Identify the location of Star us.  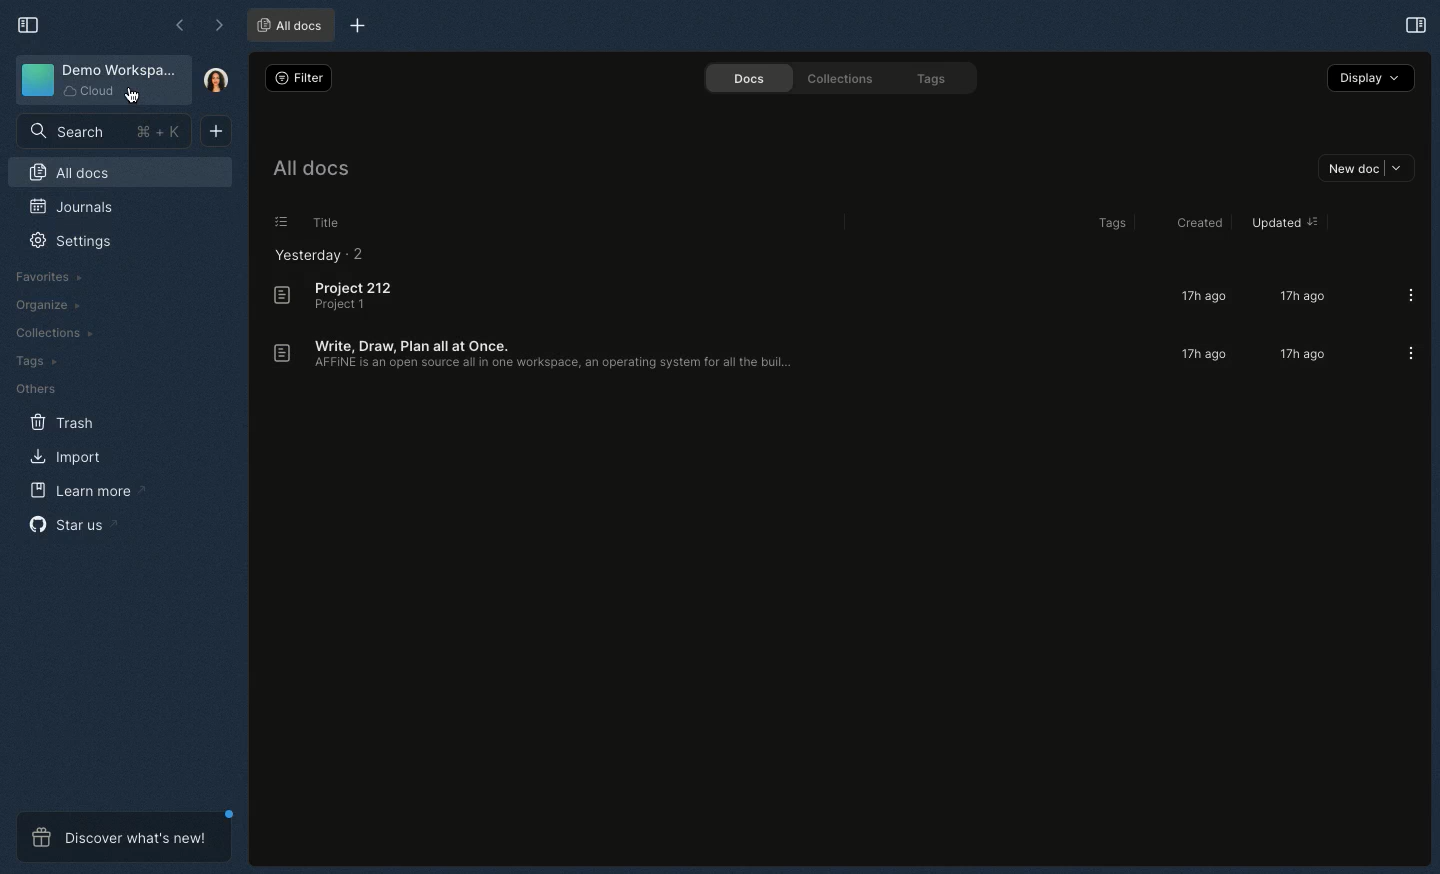
(74, 524).